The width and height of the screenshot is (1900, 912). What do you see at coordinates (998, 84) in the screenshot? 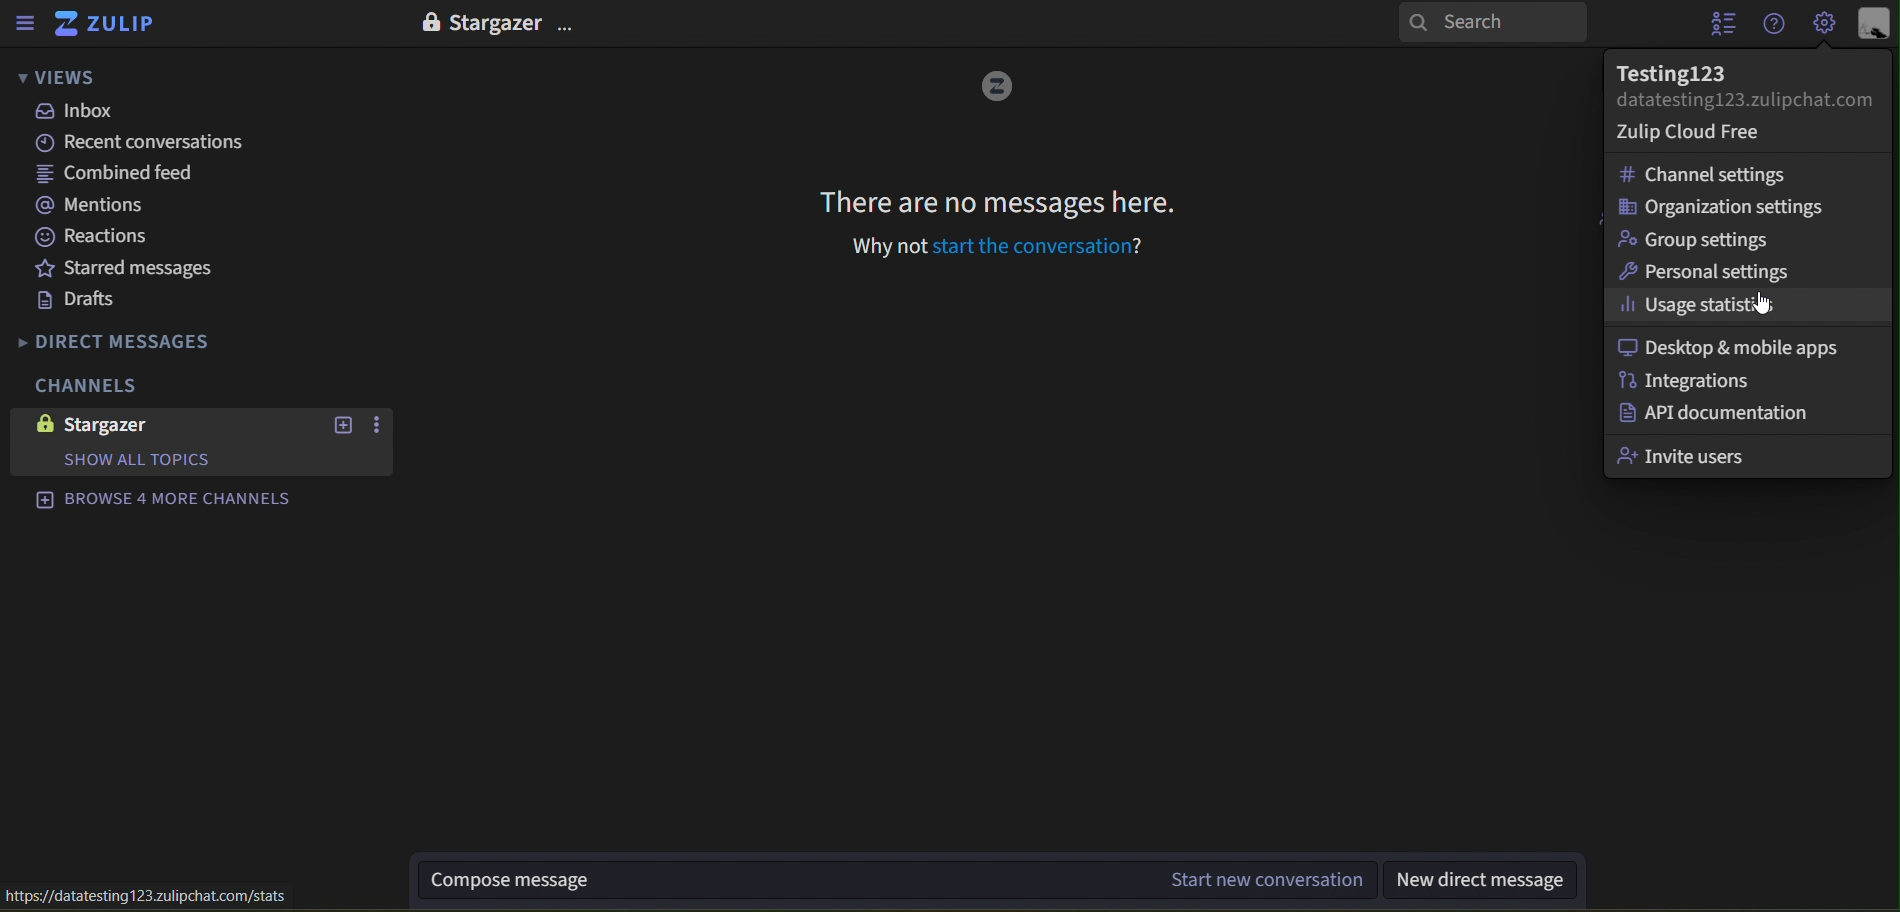
I see `Logo` at bounding box center [998, 84].